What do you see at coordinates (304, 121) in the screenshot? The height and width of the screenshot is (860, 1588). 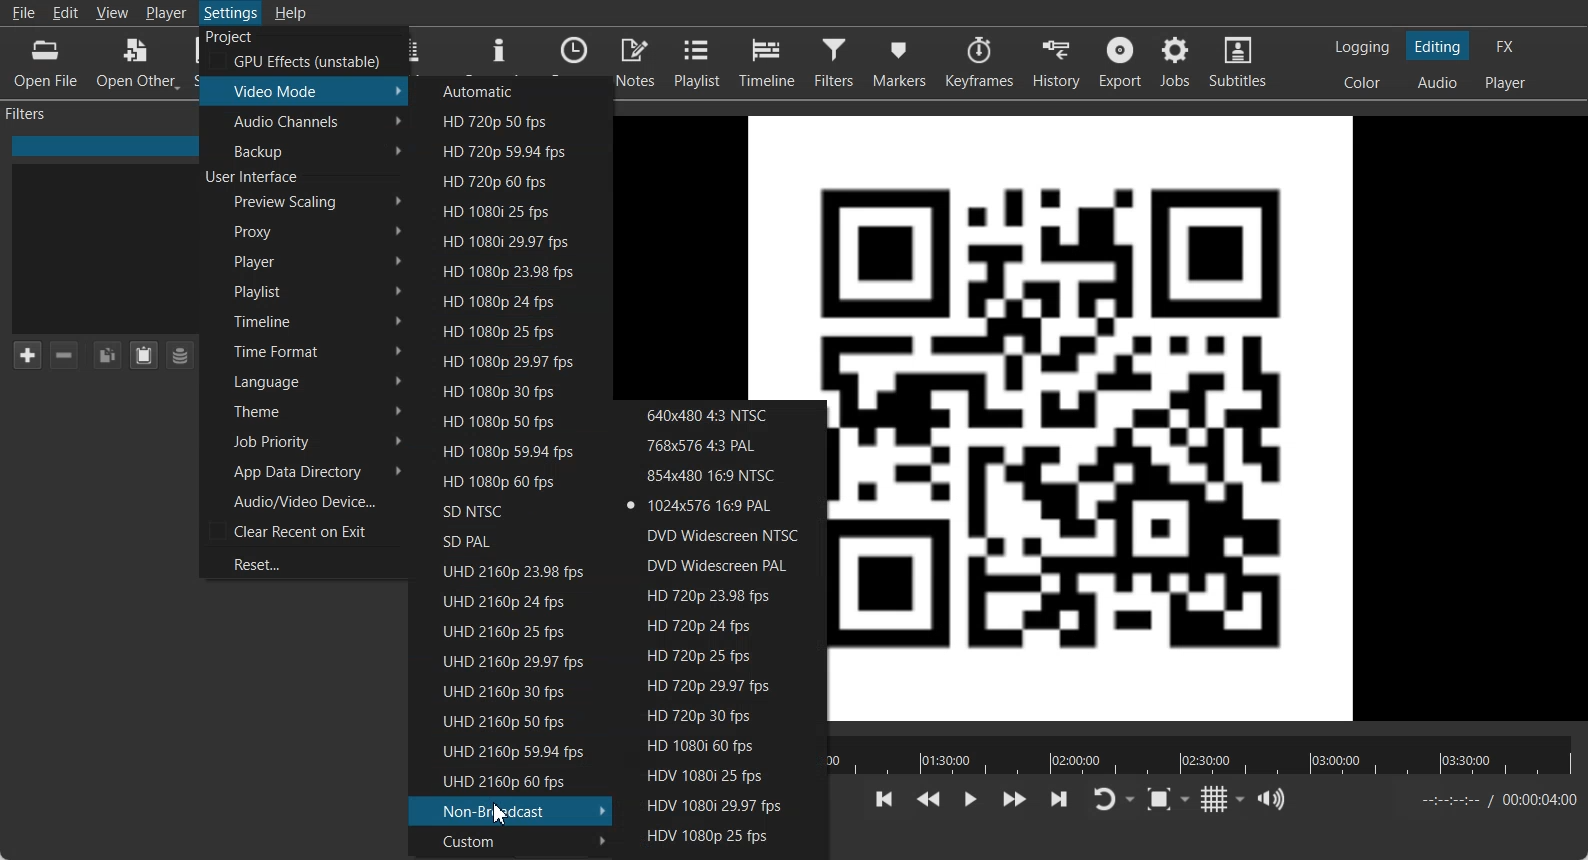 I see `Audio Channel` at bounding box center [304, 121].